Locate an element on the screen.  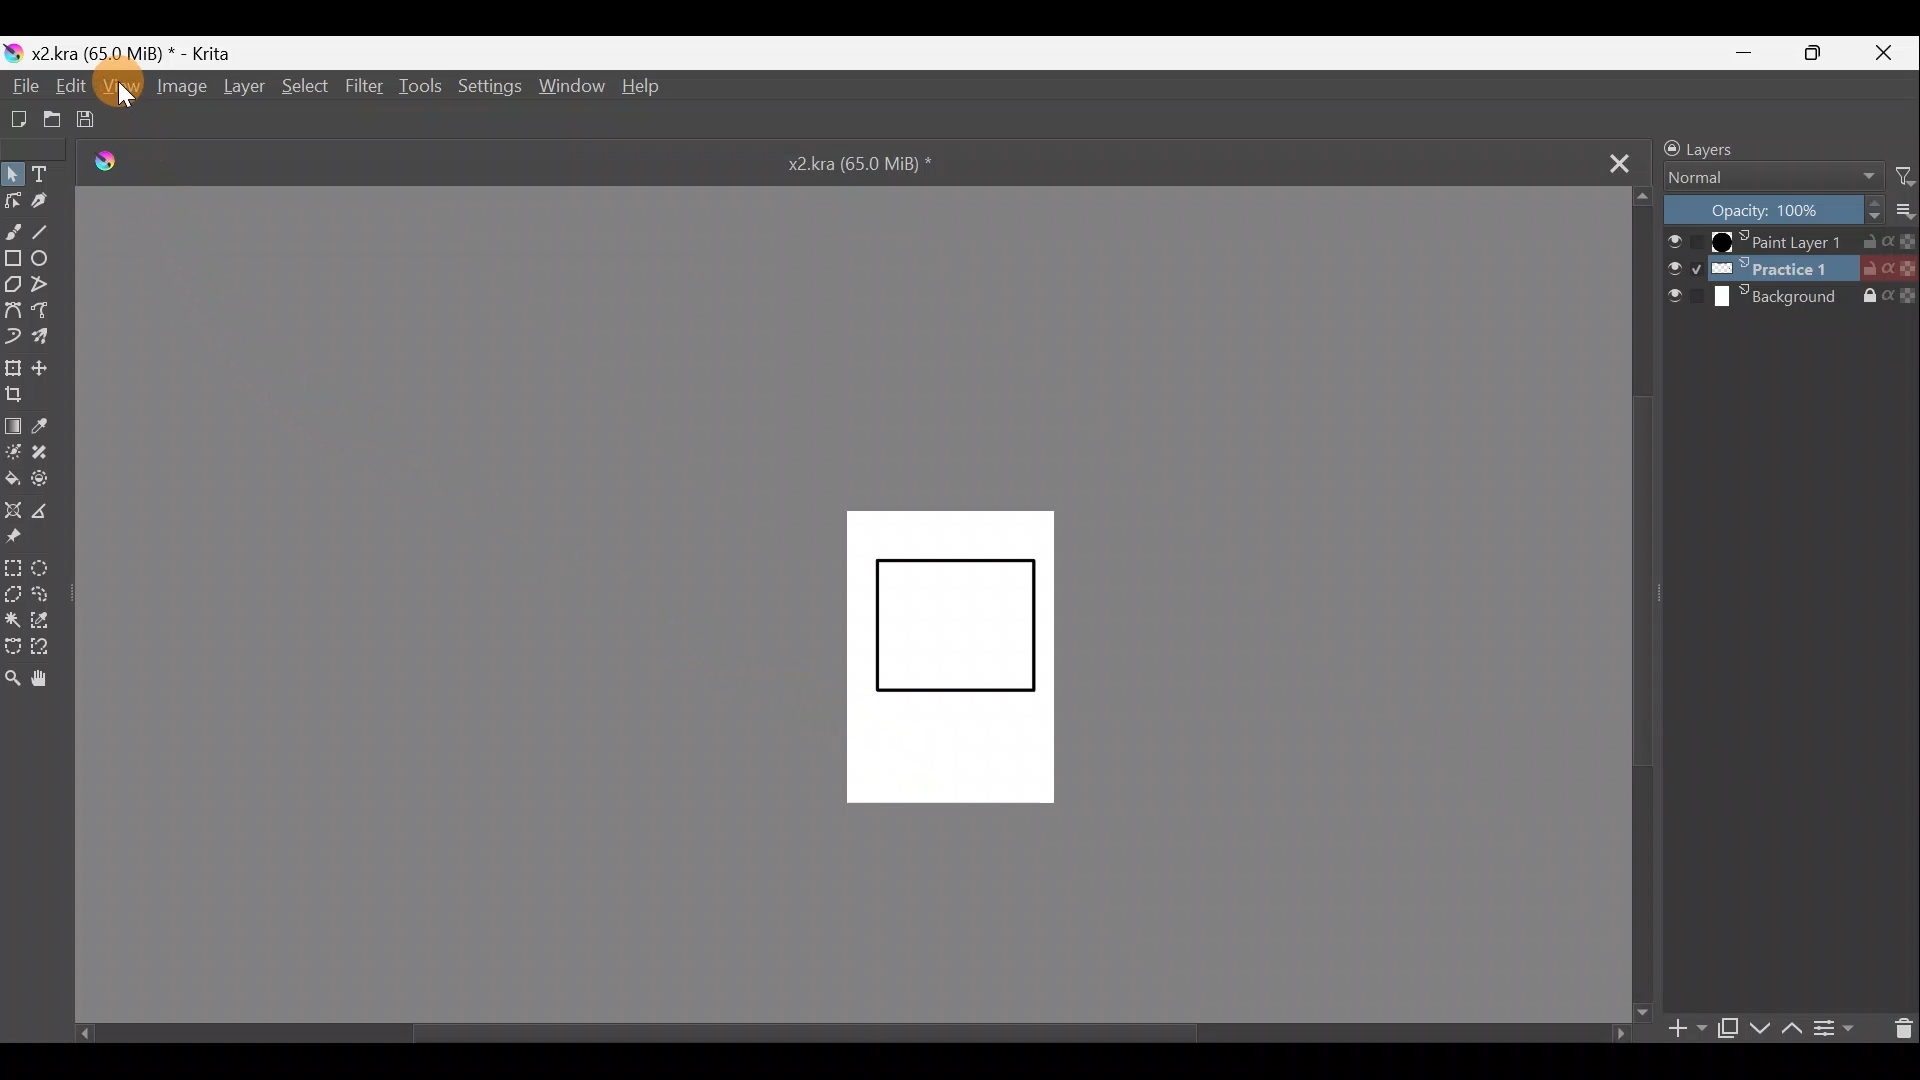
Help is located at coordinates (650, 91).